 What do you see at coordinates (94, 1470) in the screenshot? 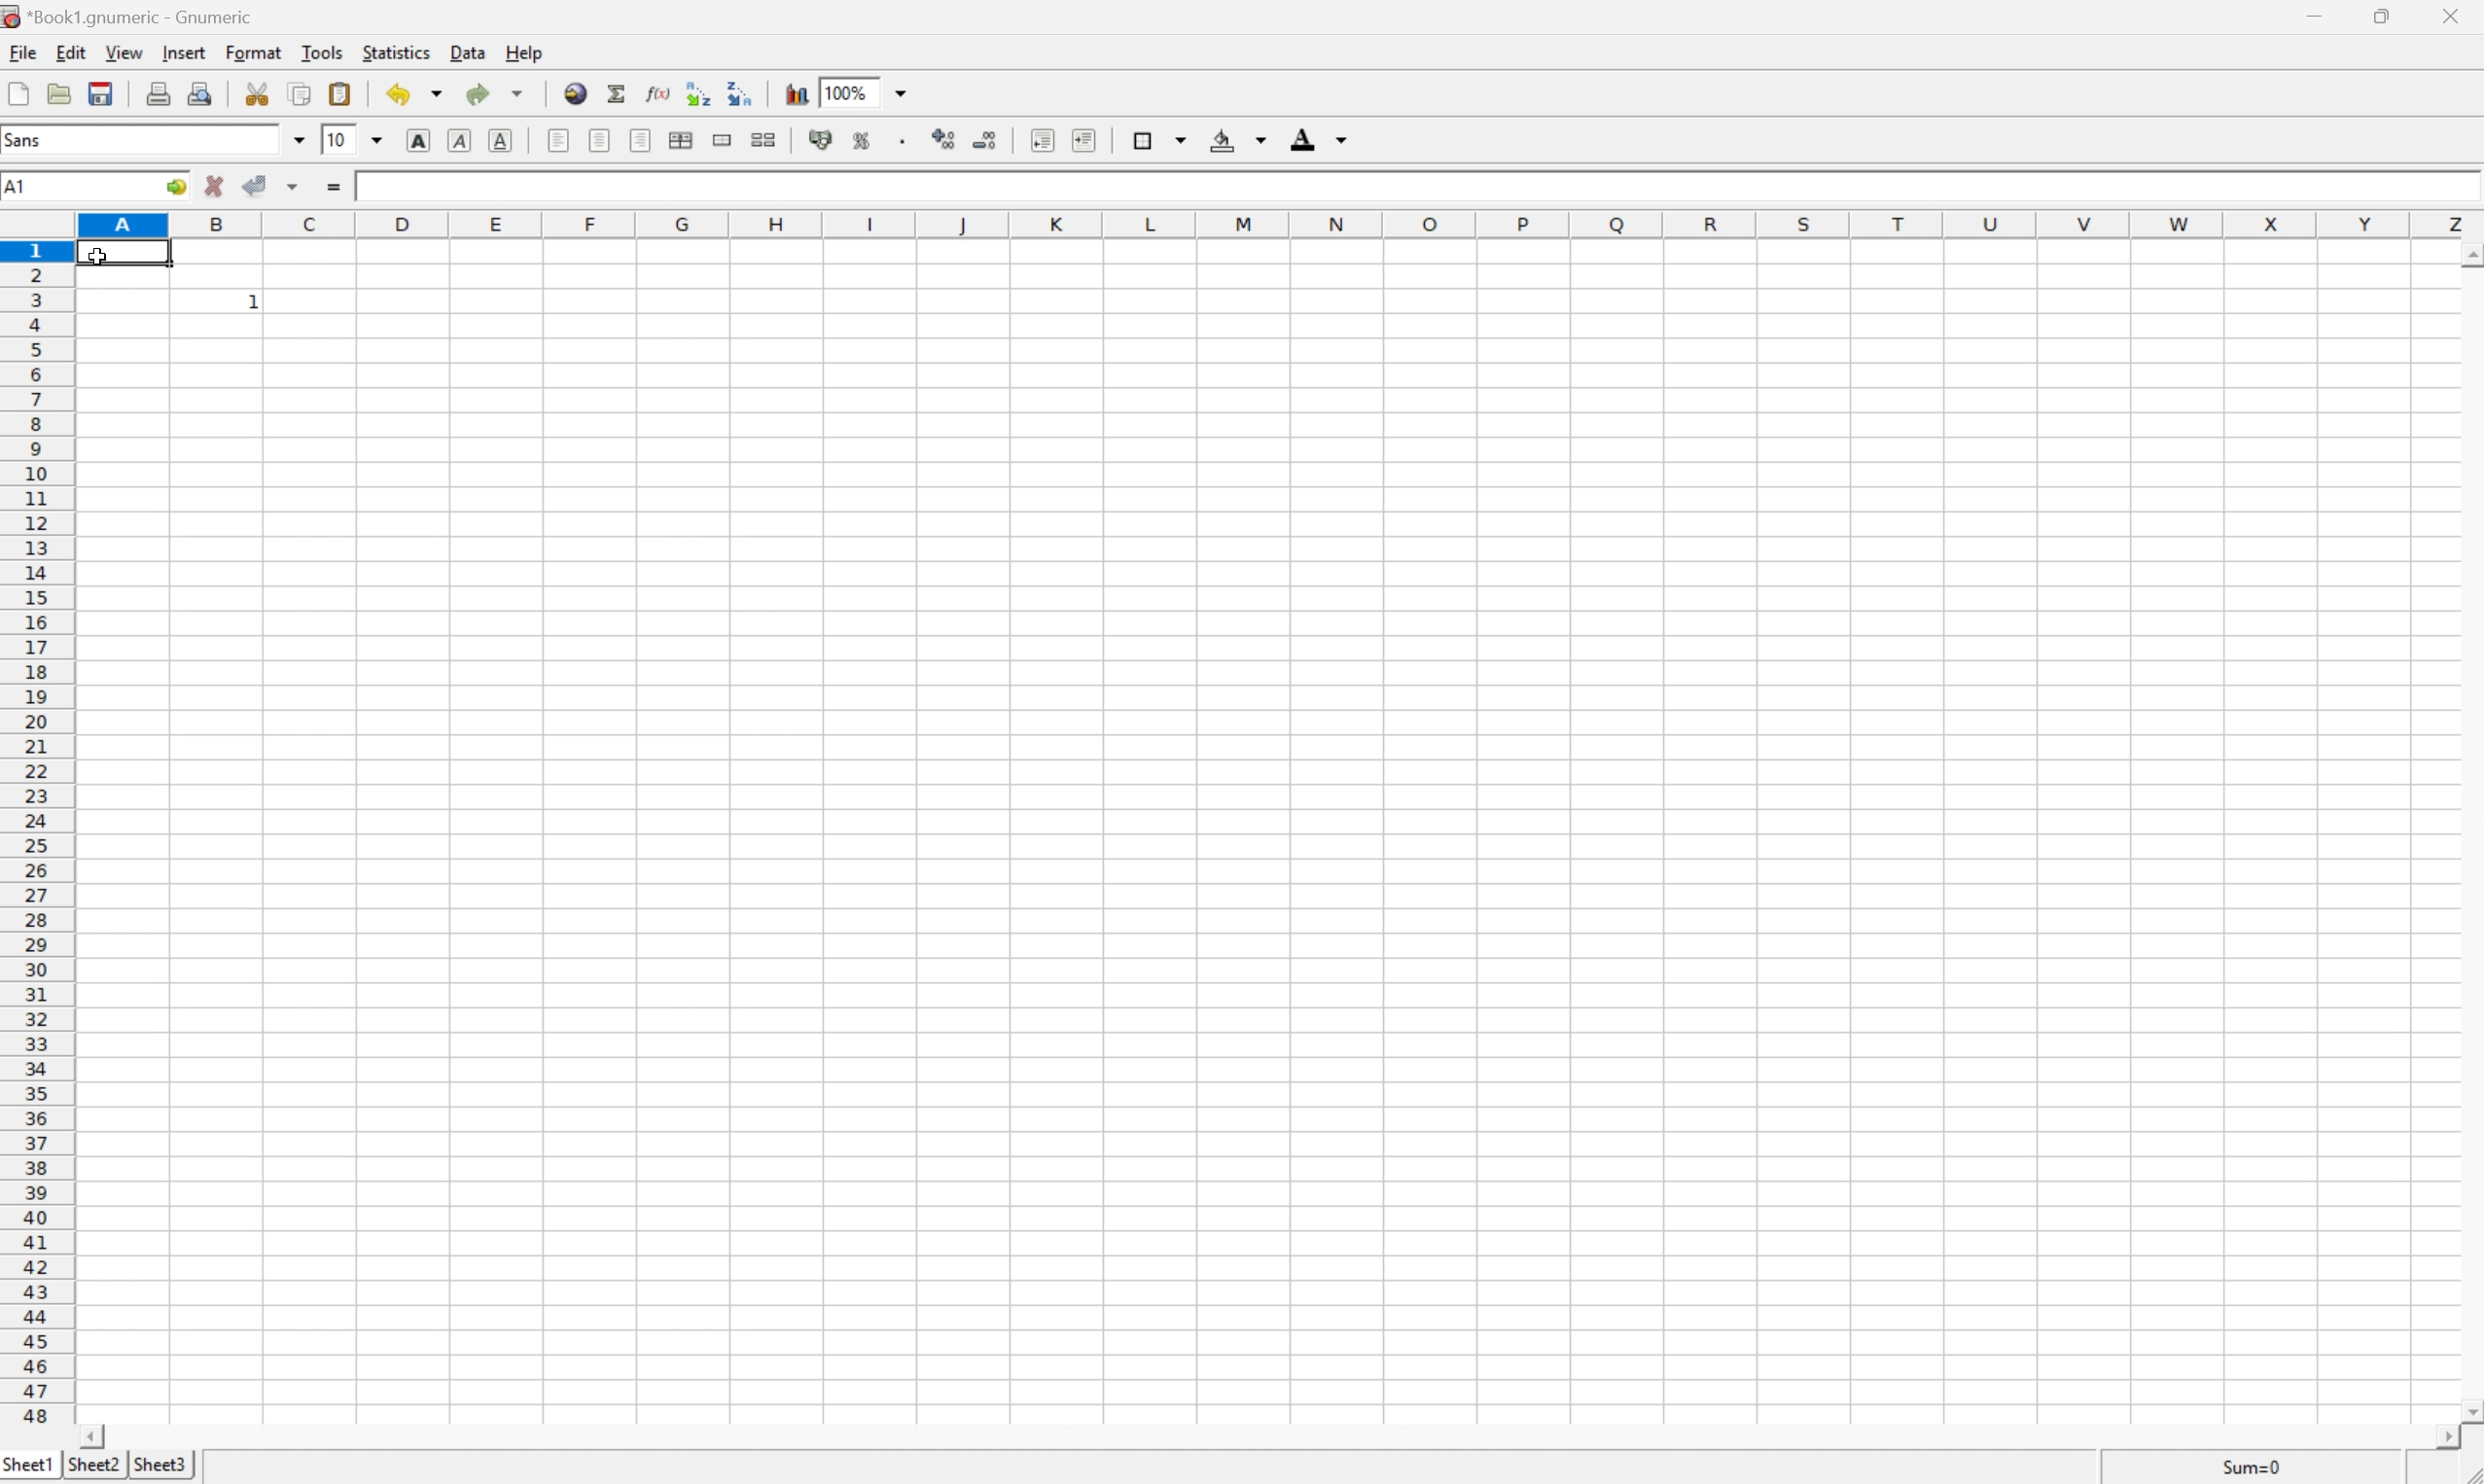
I see `sheet2` at bounding box center [94, 1470].